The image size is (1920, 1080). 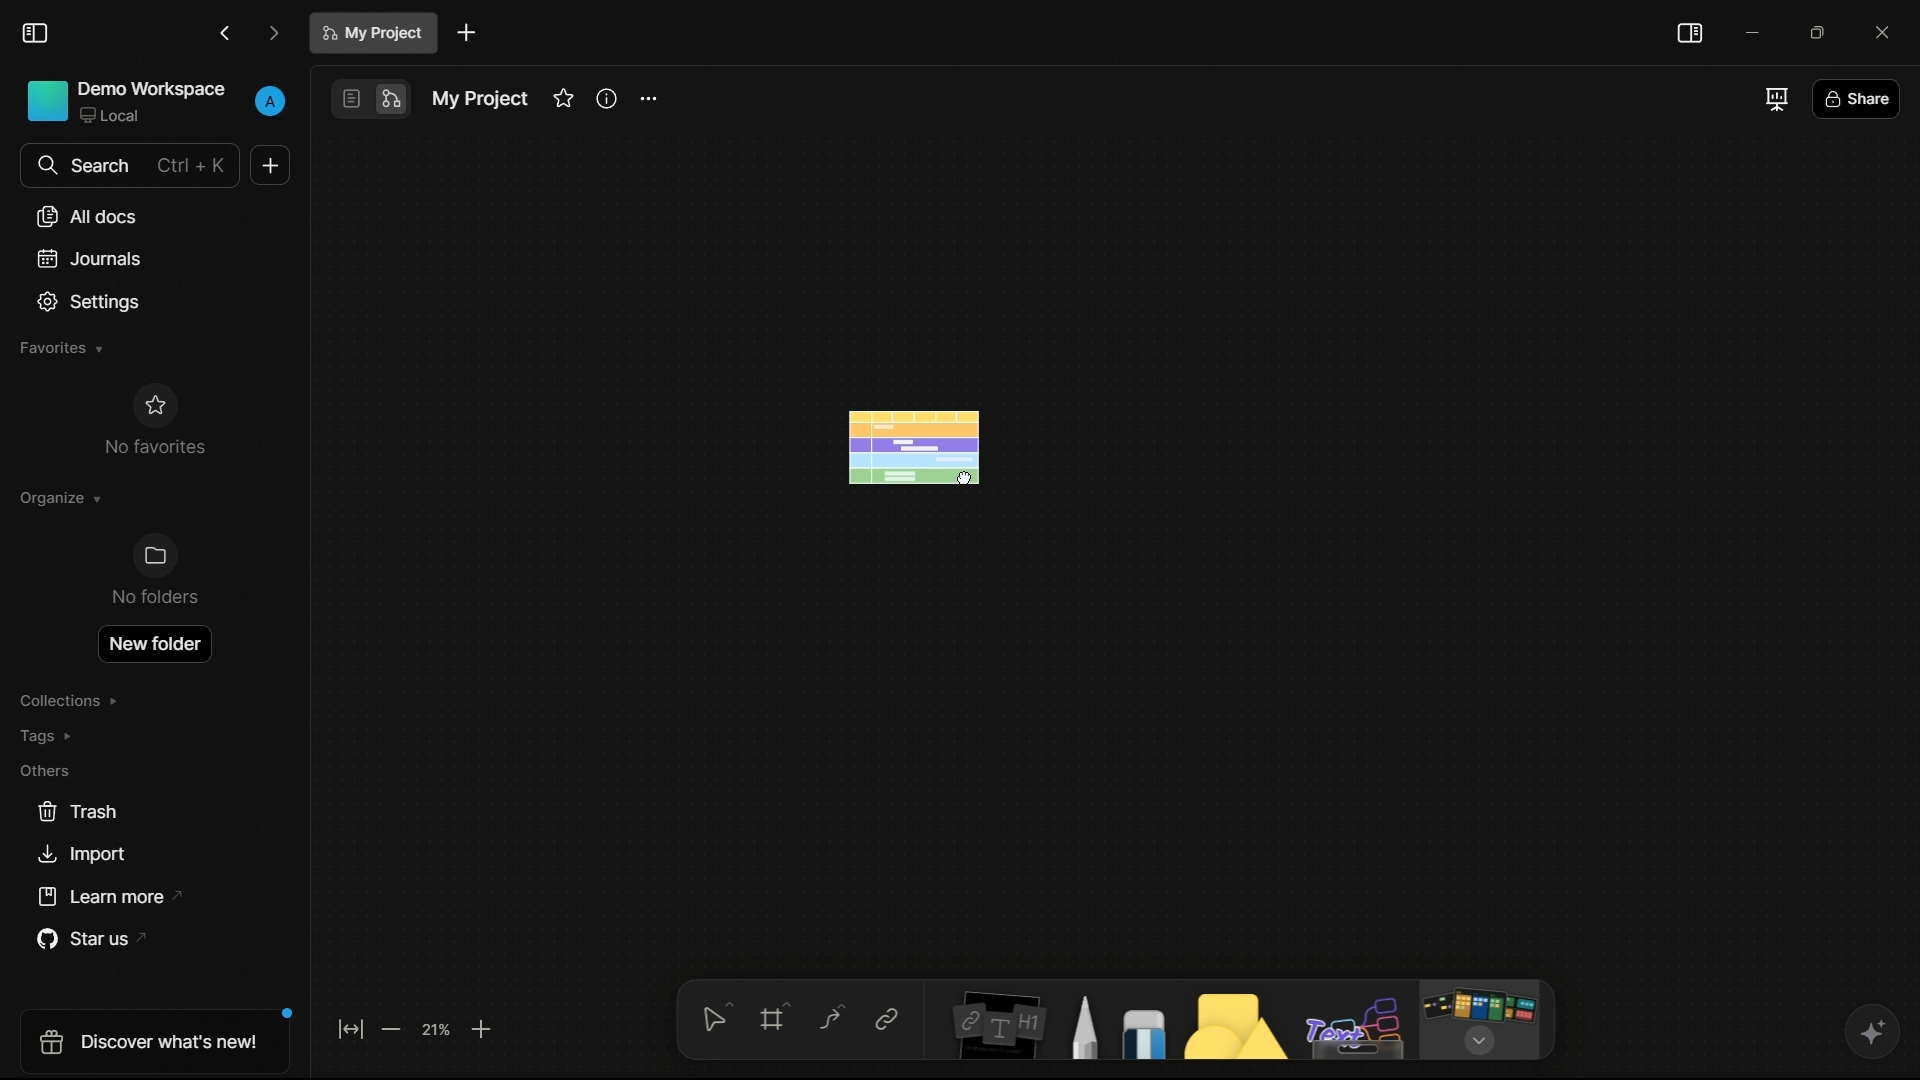 I want to click on document name, so click(x=480, y=101).